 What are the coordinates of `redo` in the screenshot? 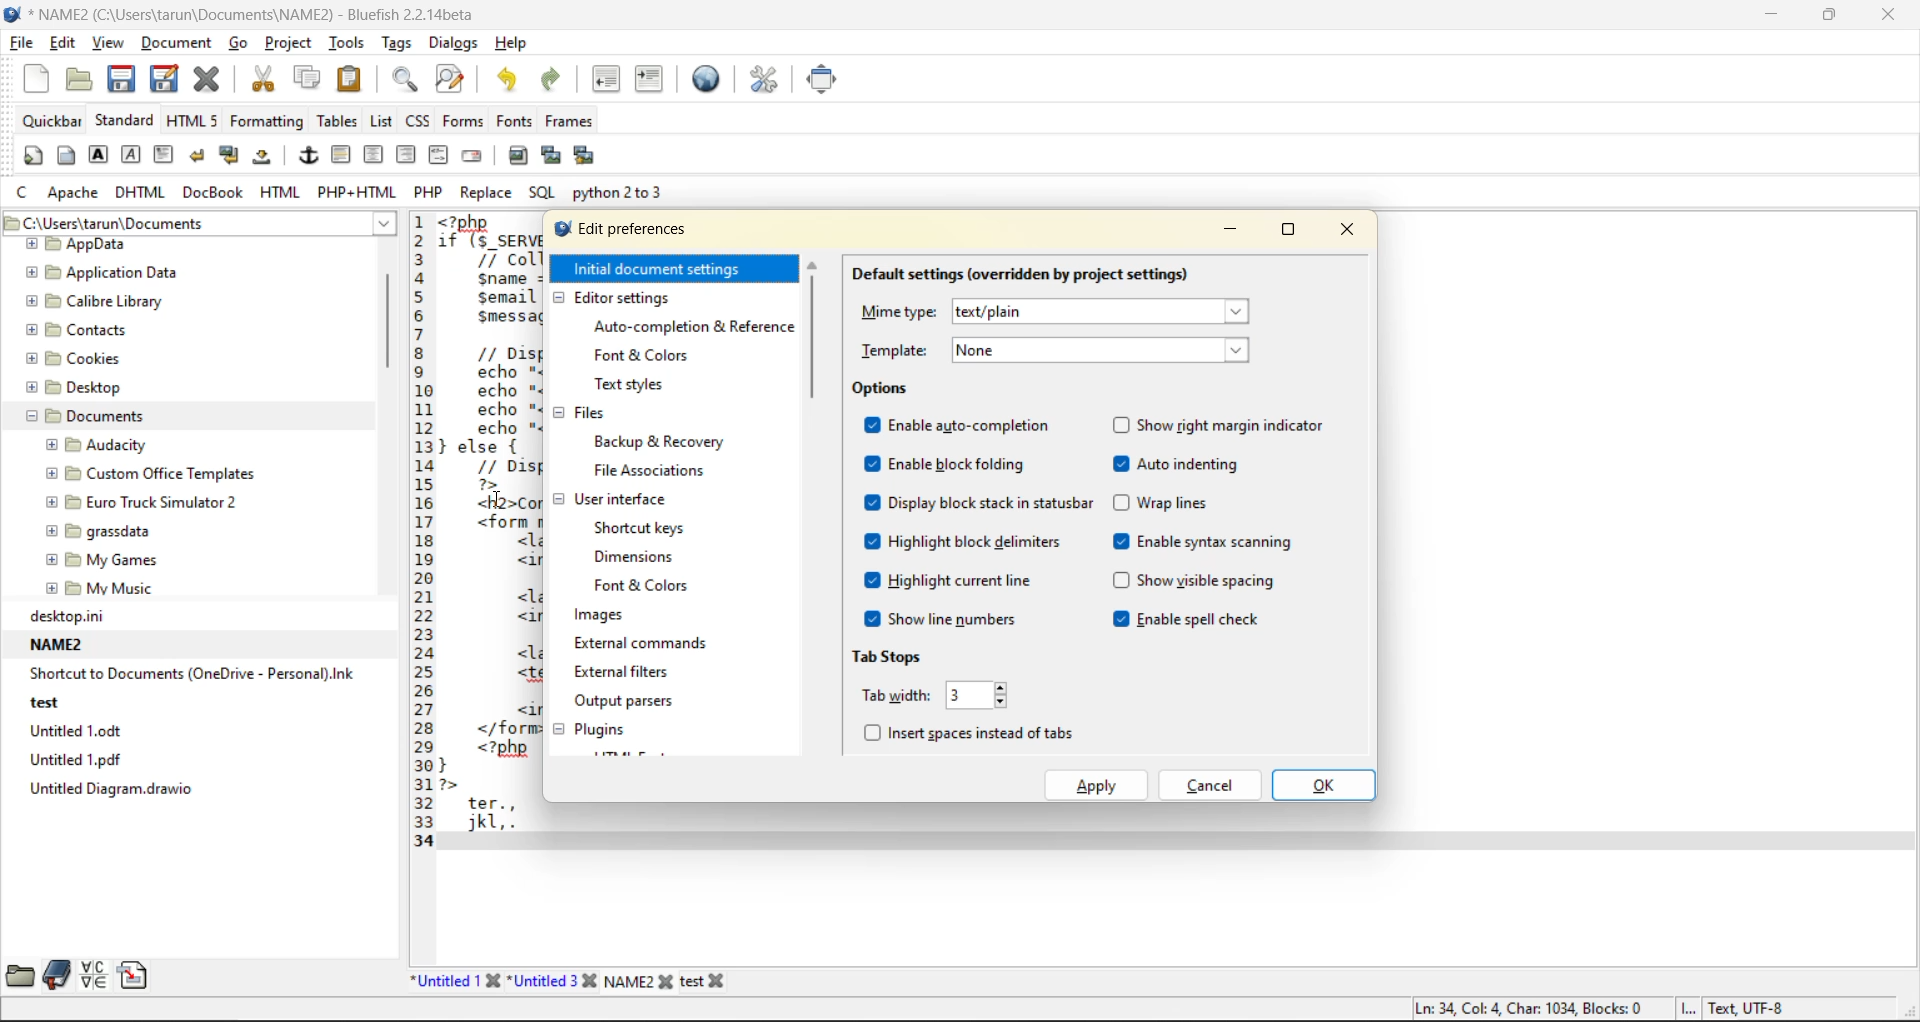 It's located at (561, 80).